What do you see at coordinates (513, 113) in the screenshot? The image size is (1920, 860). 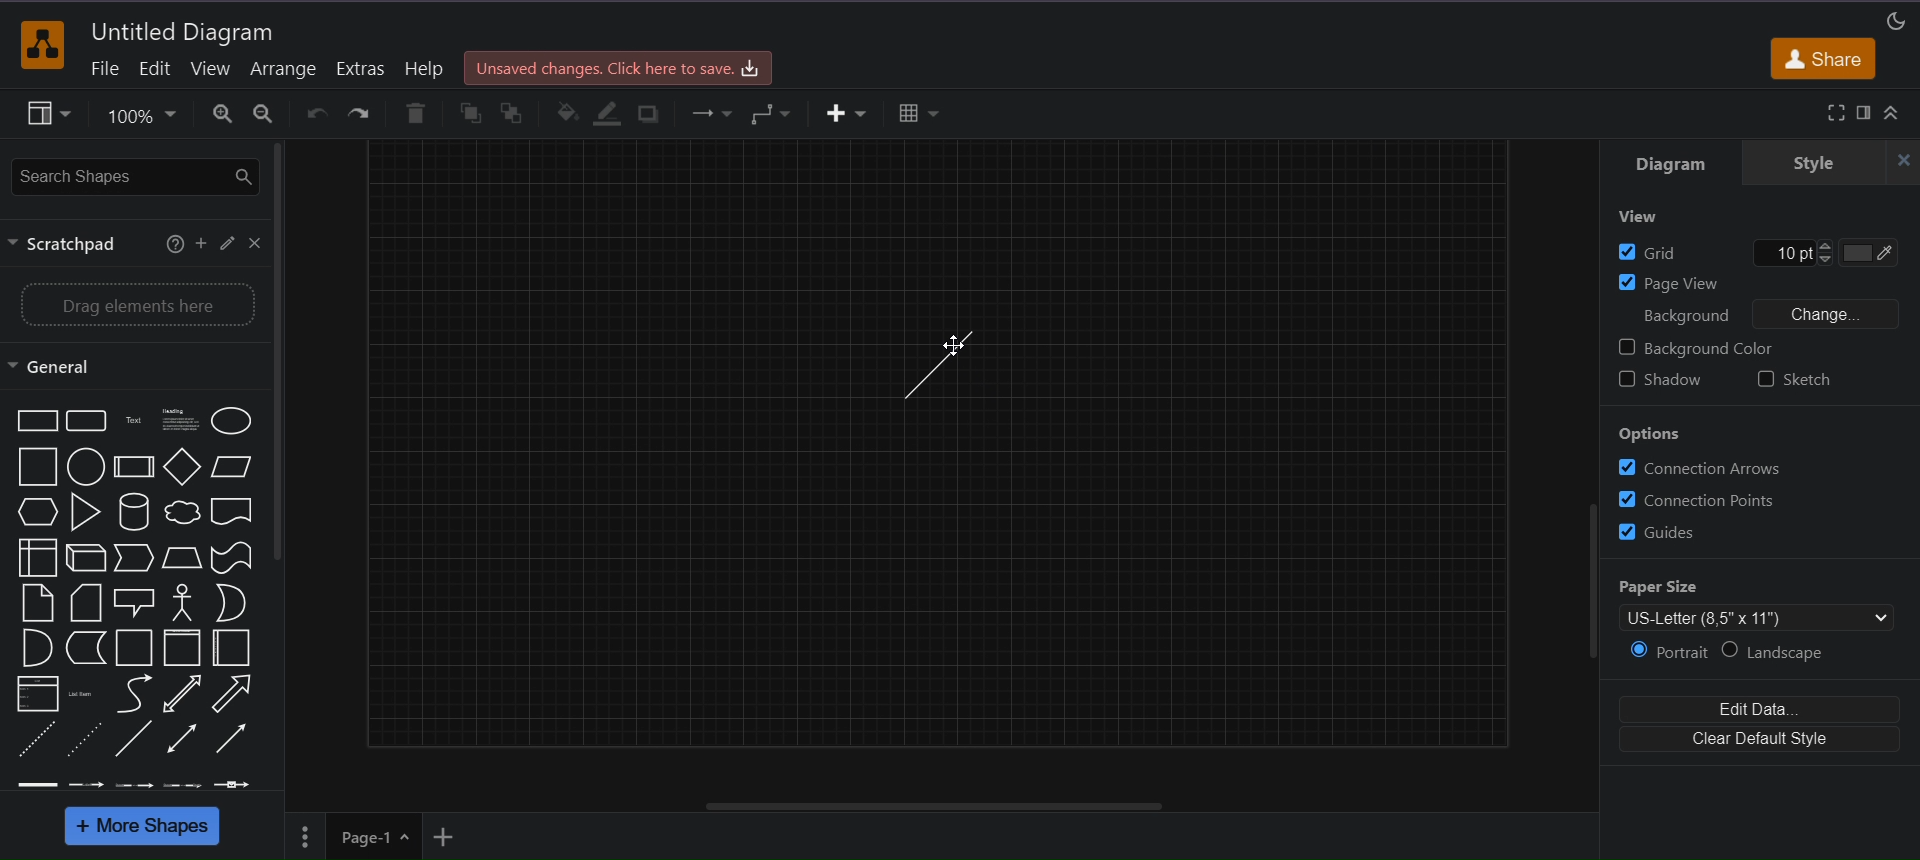 I see `to back` at bounding box center [513, 113].